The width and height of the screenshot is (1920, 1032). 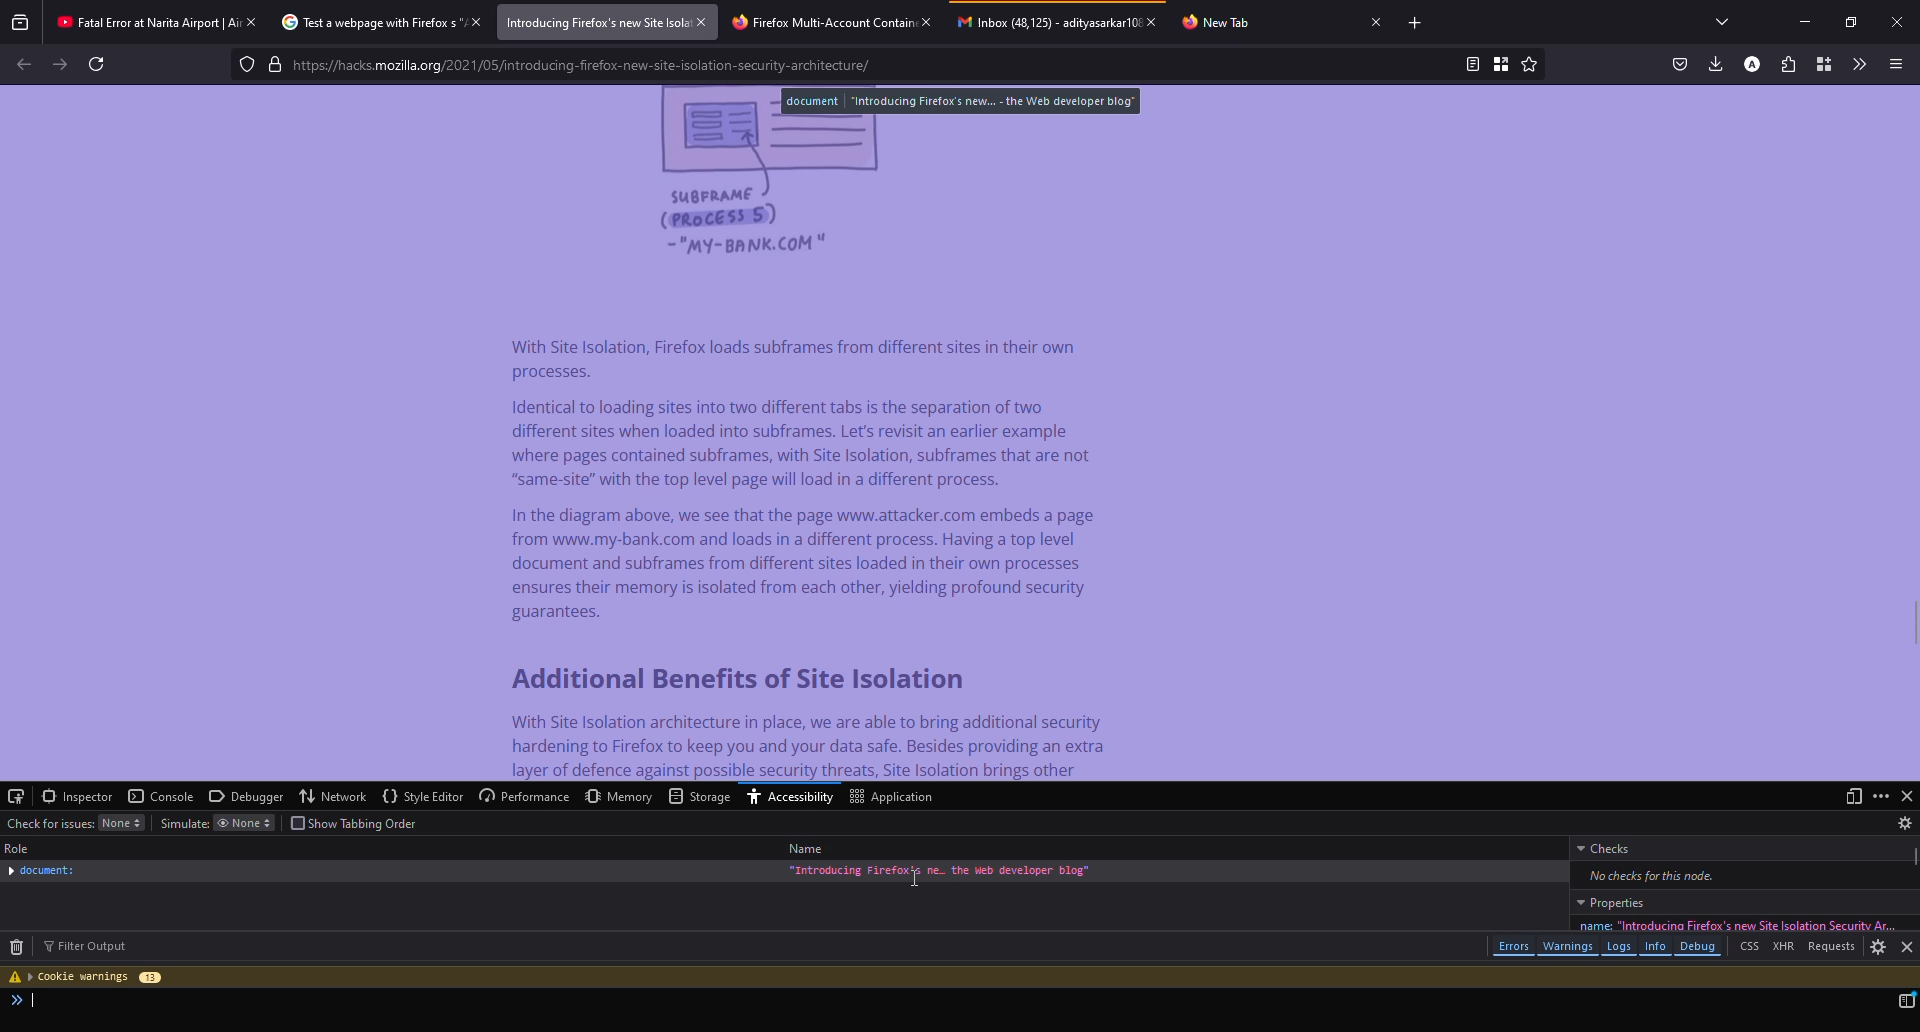 I want to click on Test a webpage with Firefox, so click(x=365, y=22).